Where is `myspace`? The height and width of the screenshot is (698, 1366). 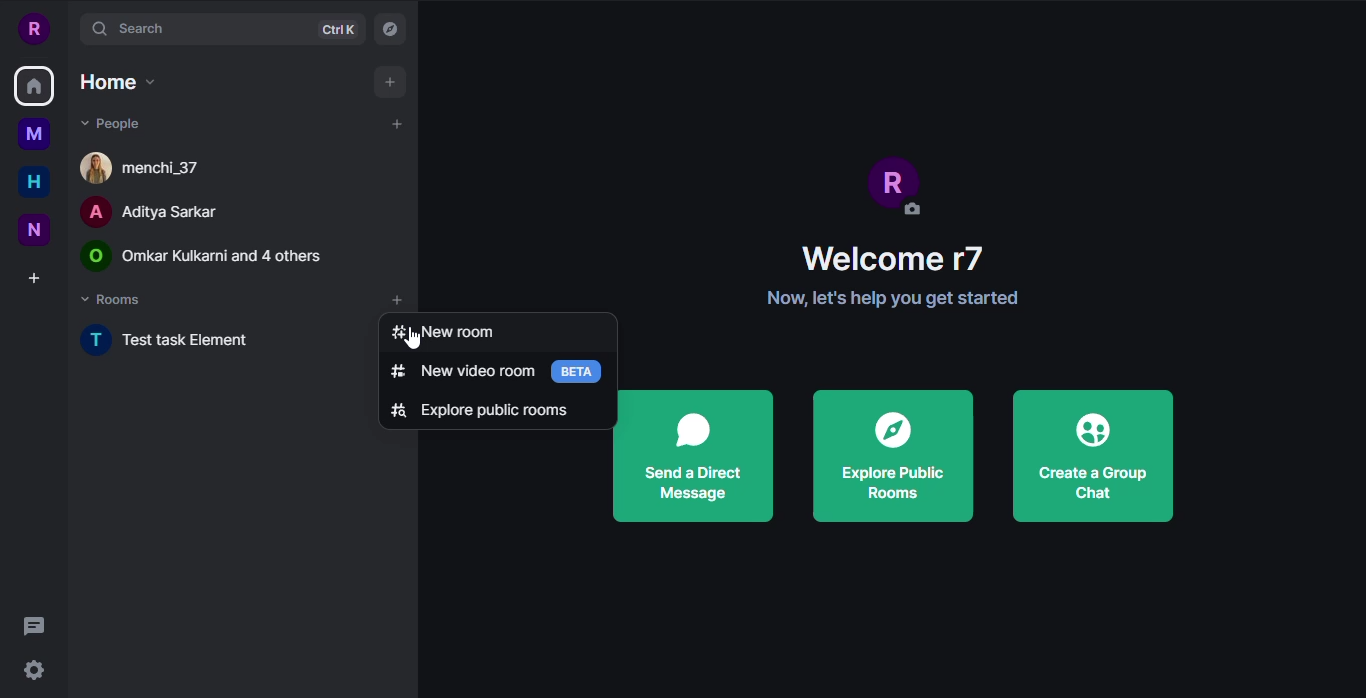
myspace is located at coordinates (34, 134).